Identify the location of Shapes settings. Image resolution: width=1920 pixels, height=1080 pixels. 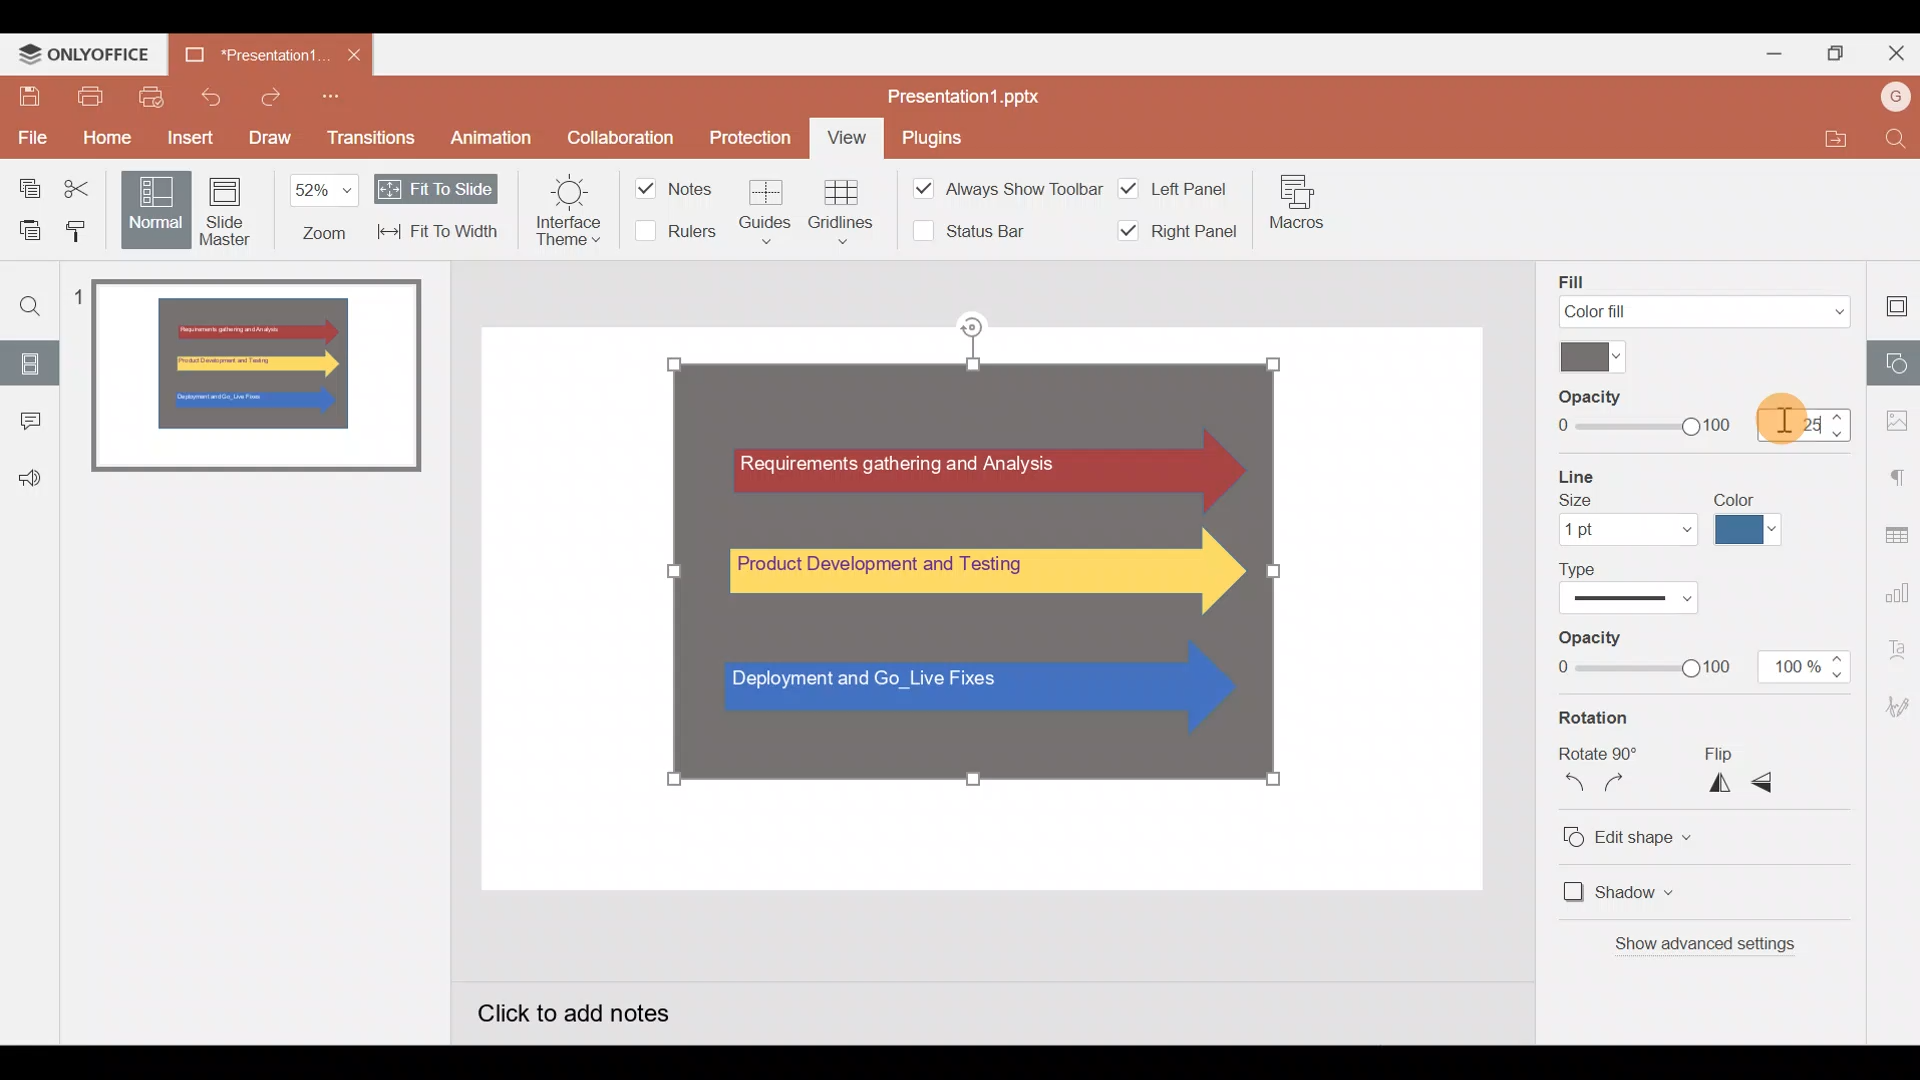
(1895, 366).